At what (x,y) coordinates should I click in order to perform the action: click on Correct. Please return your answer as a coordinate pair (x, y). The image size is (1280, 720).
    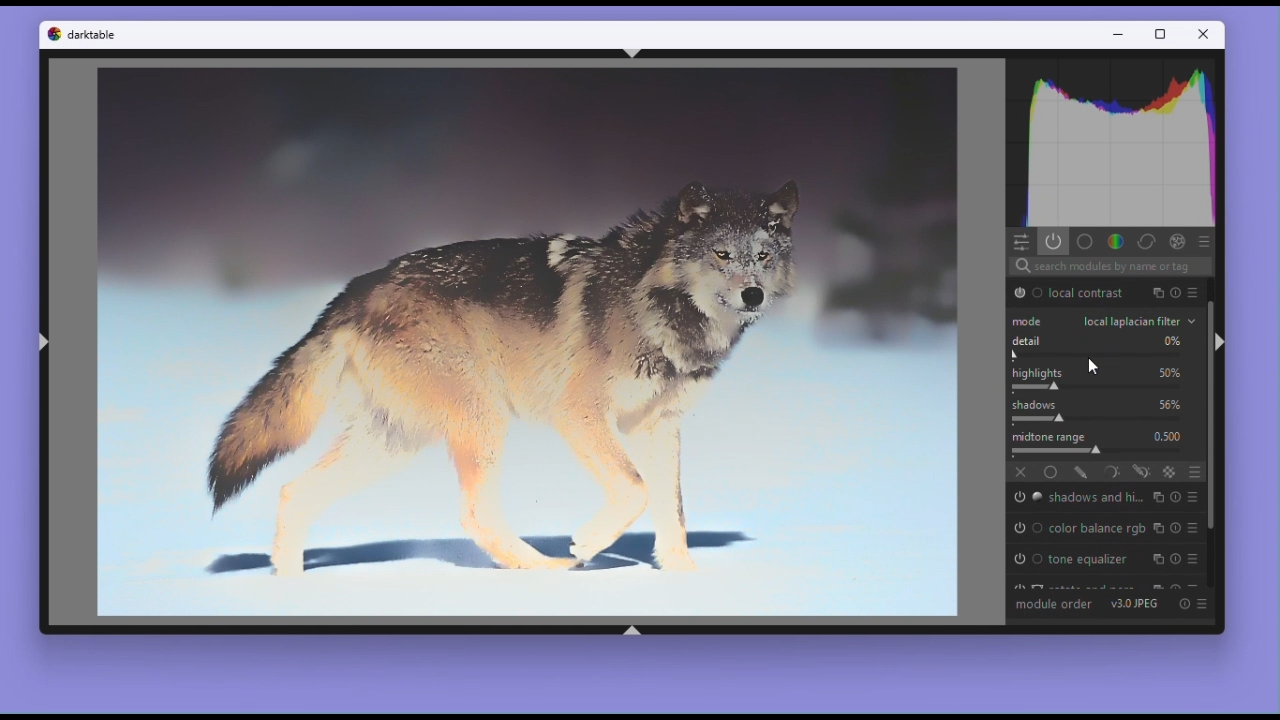
    Looking at the image, I should click on (1144, 241).